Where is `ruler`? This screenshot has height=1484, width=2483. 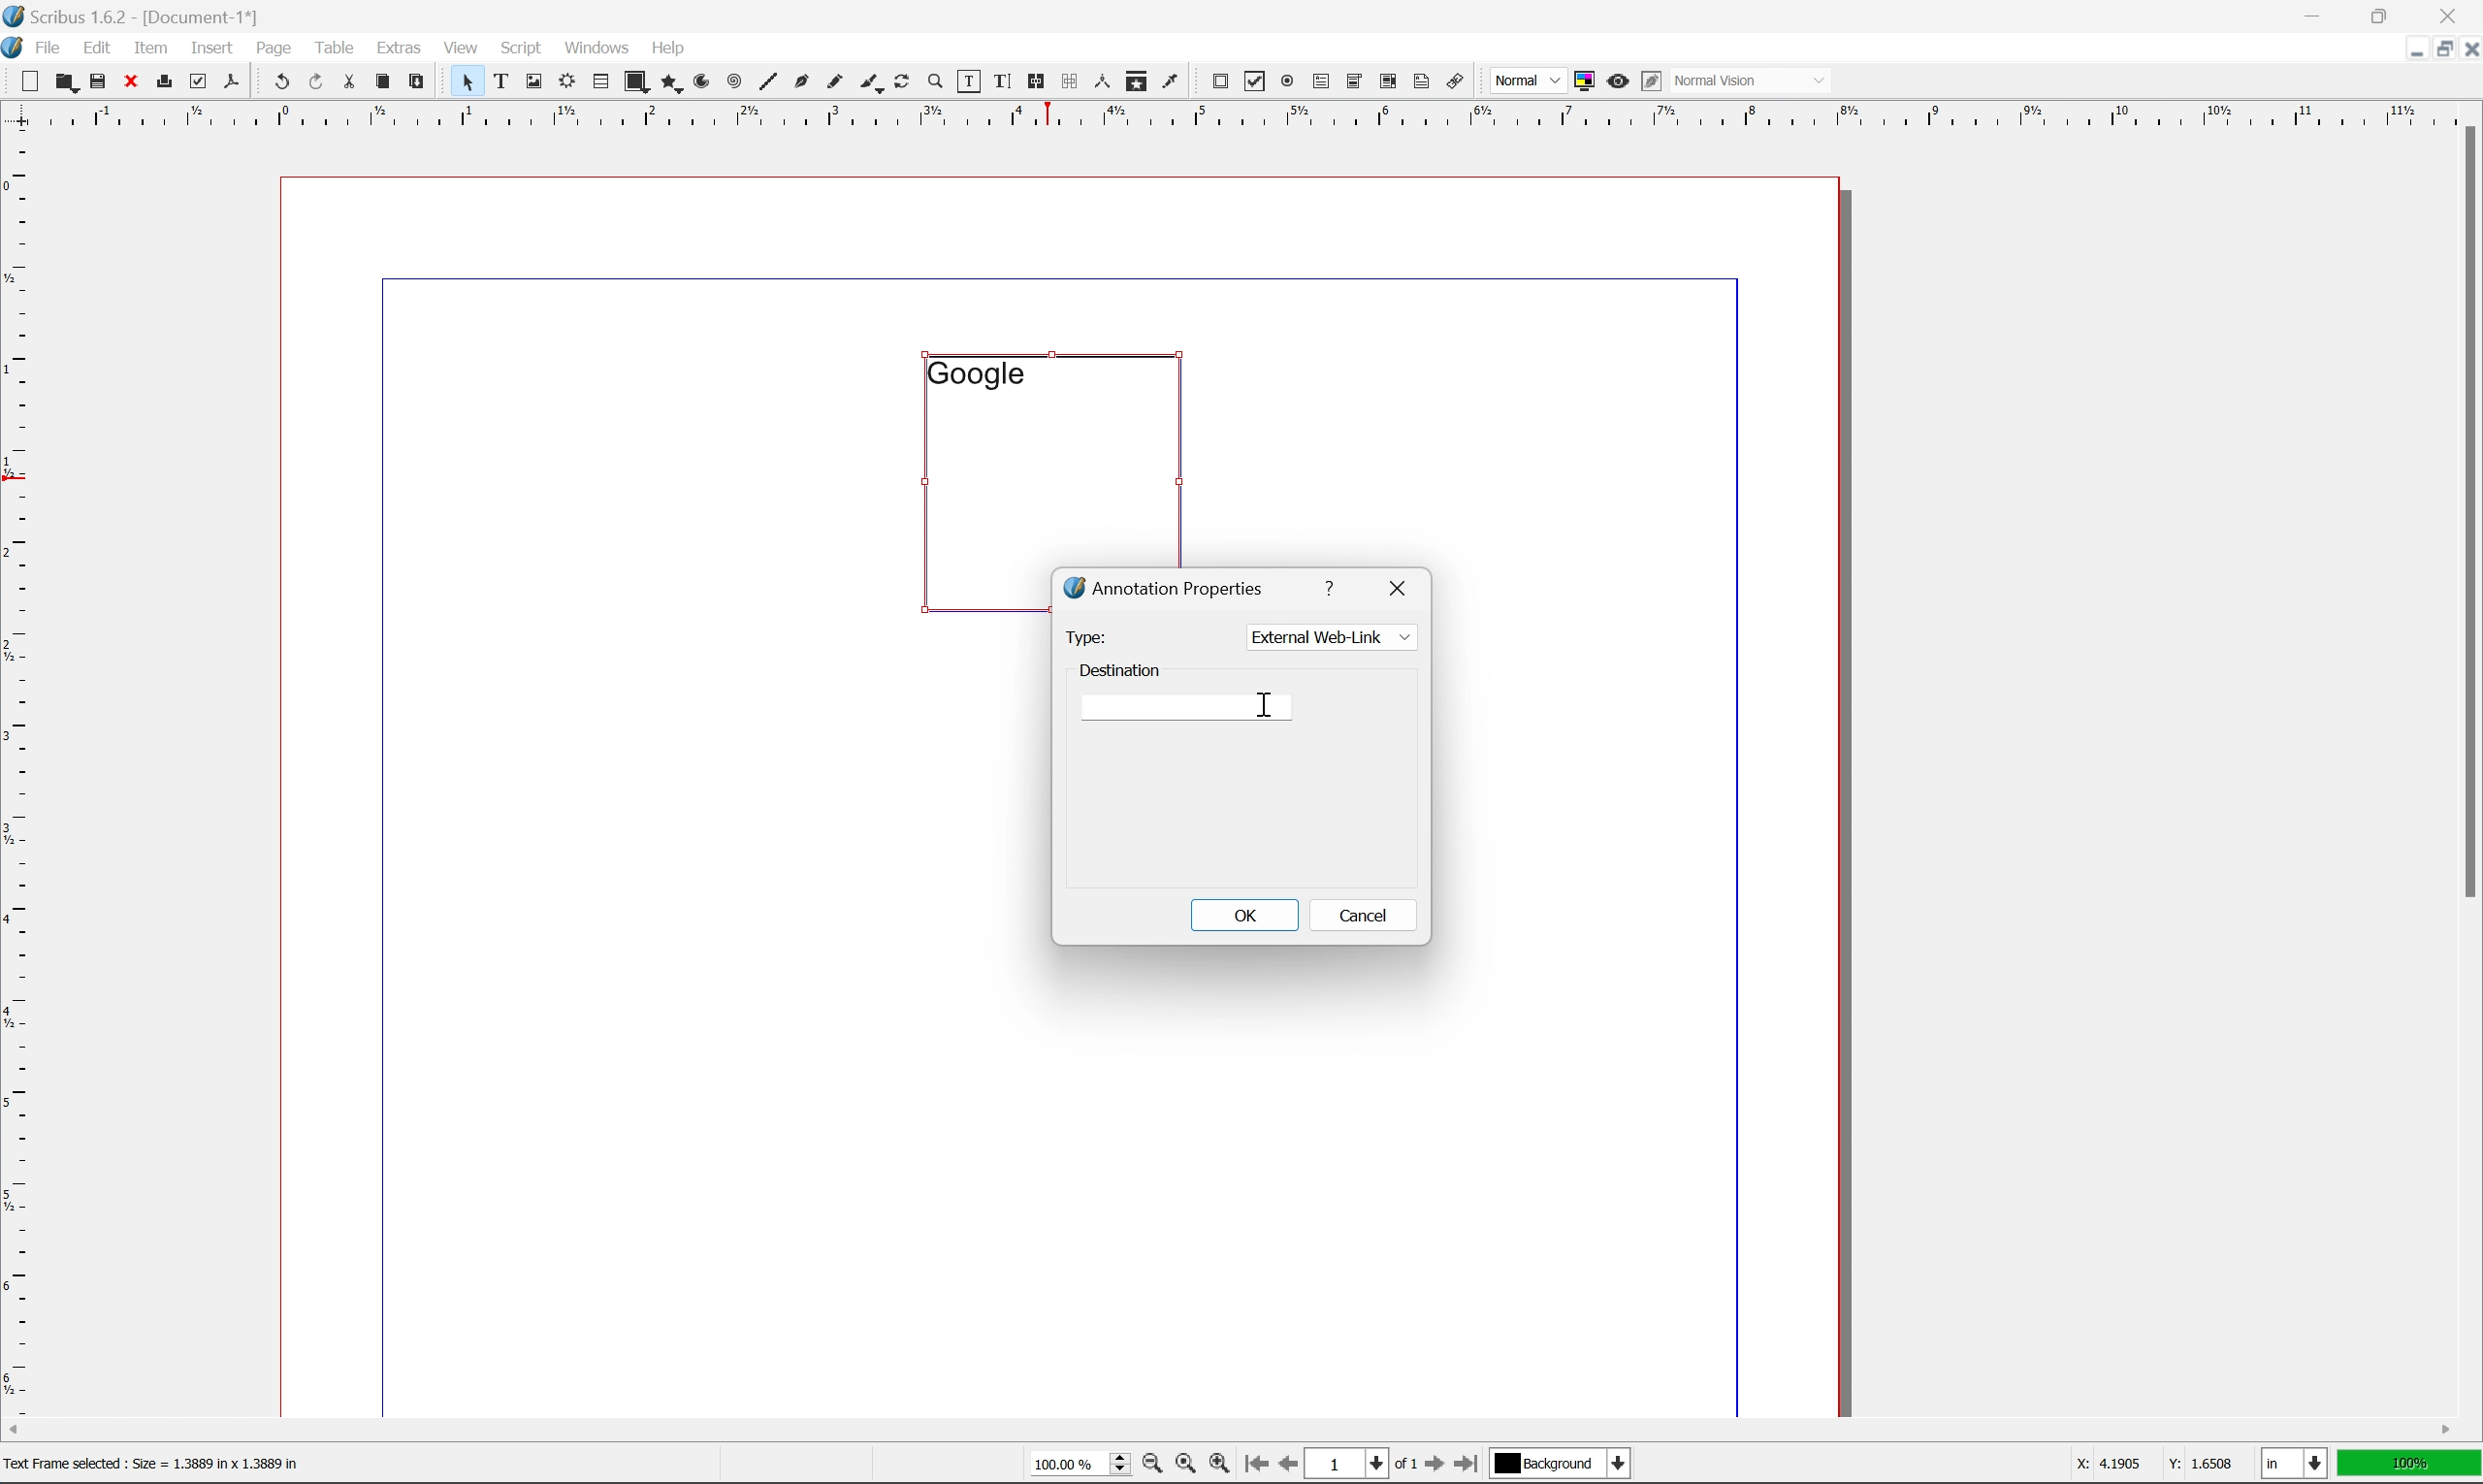
ruler is located at coordinates (17, 770).